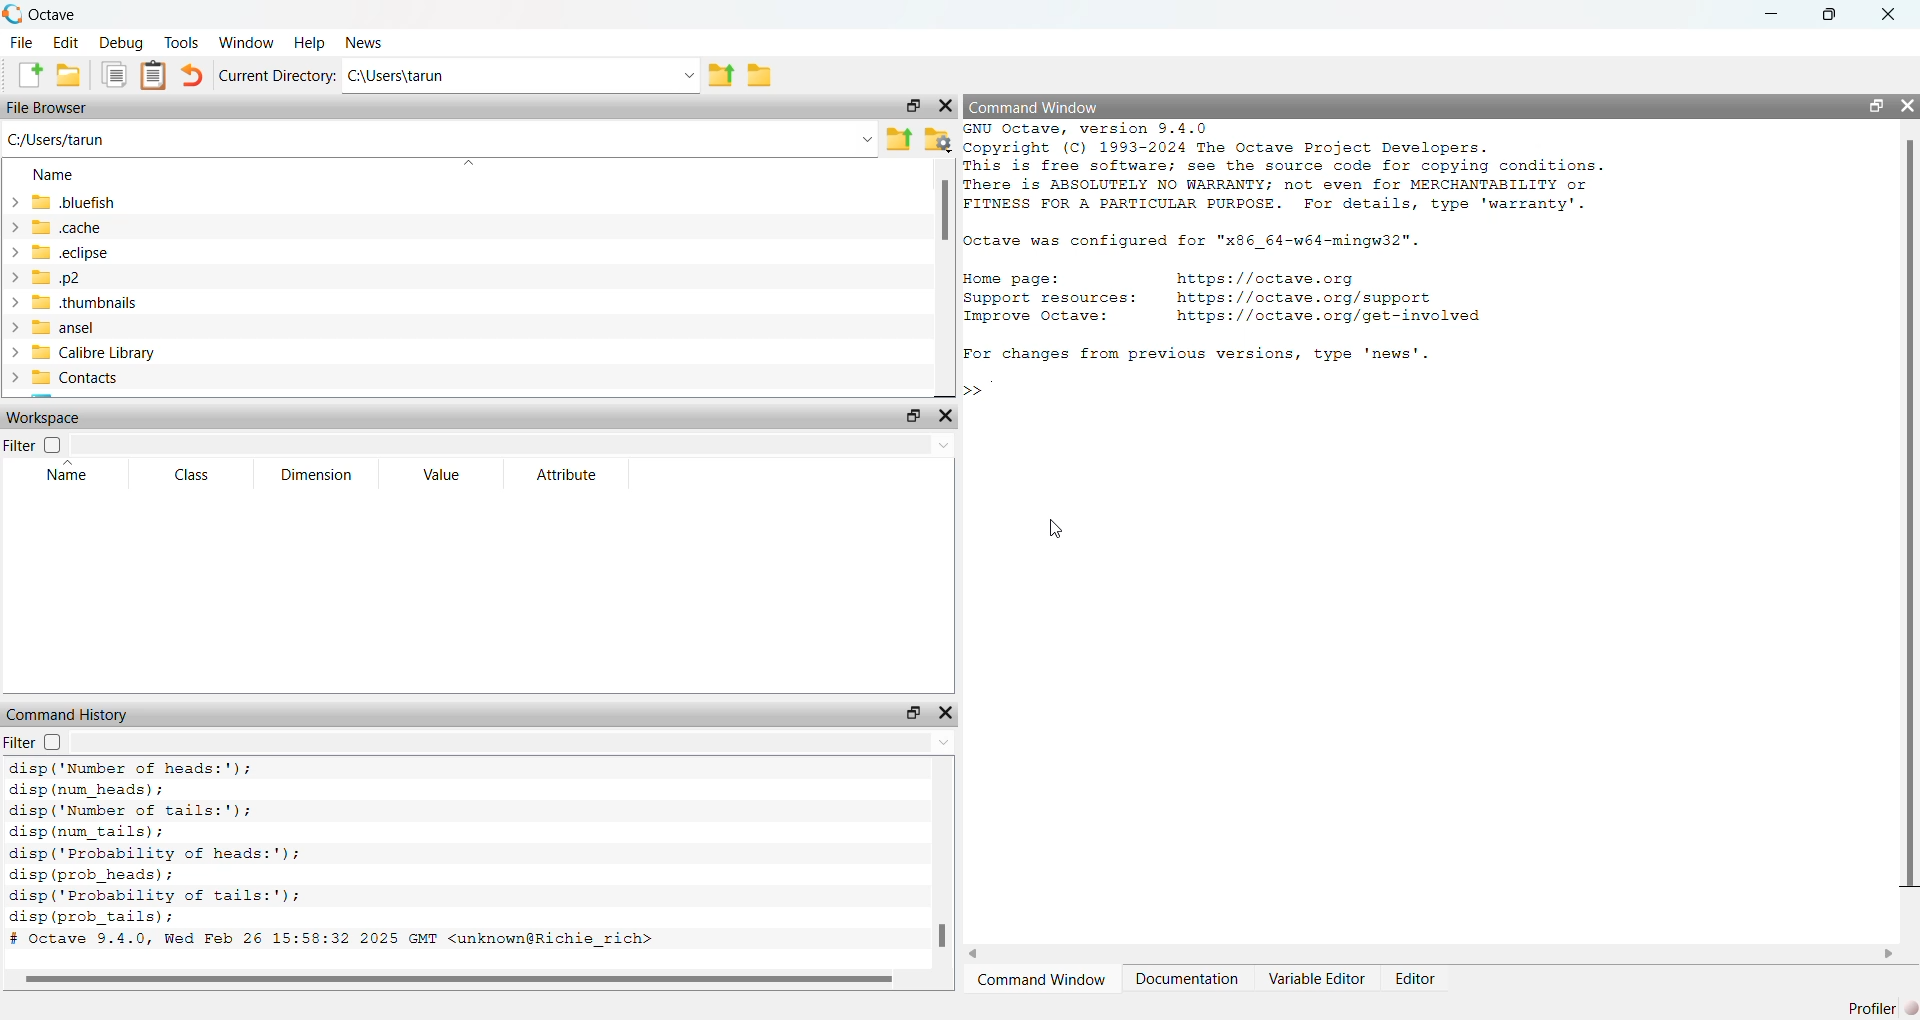 The image size is (1920, 1020). What do you see at coordinates (938, 138) in the screenshot?
I see `Browse your files` at bounding box center [938, 138].